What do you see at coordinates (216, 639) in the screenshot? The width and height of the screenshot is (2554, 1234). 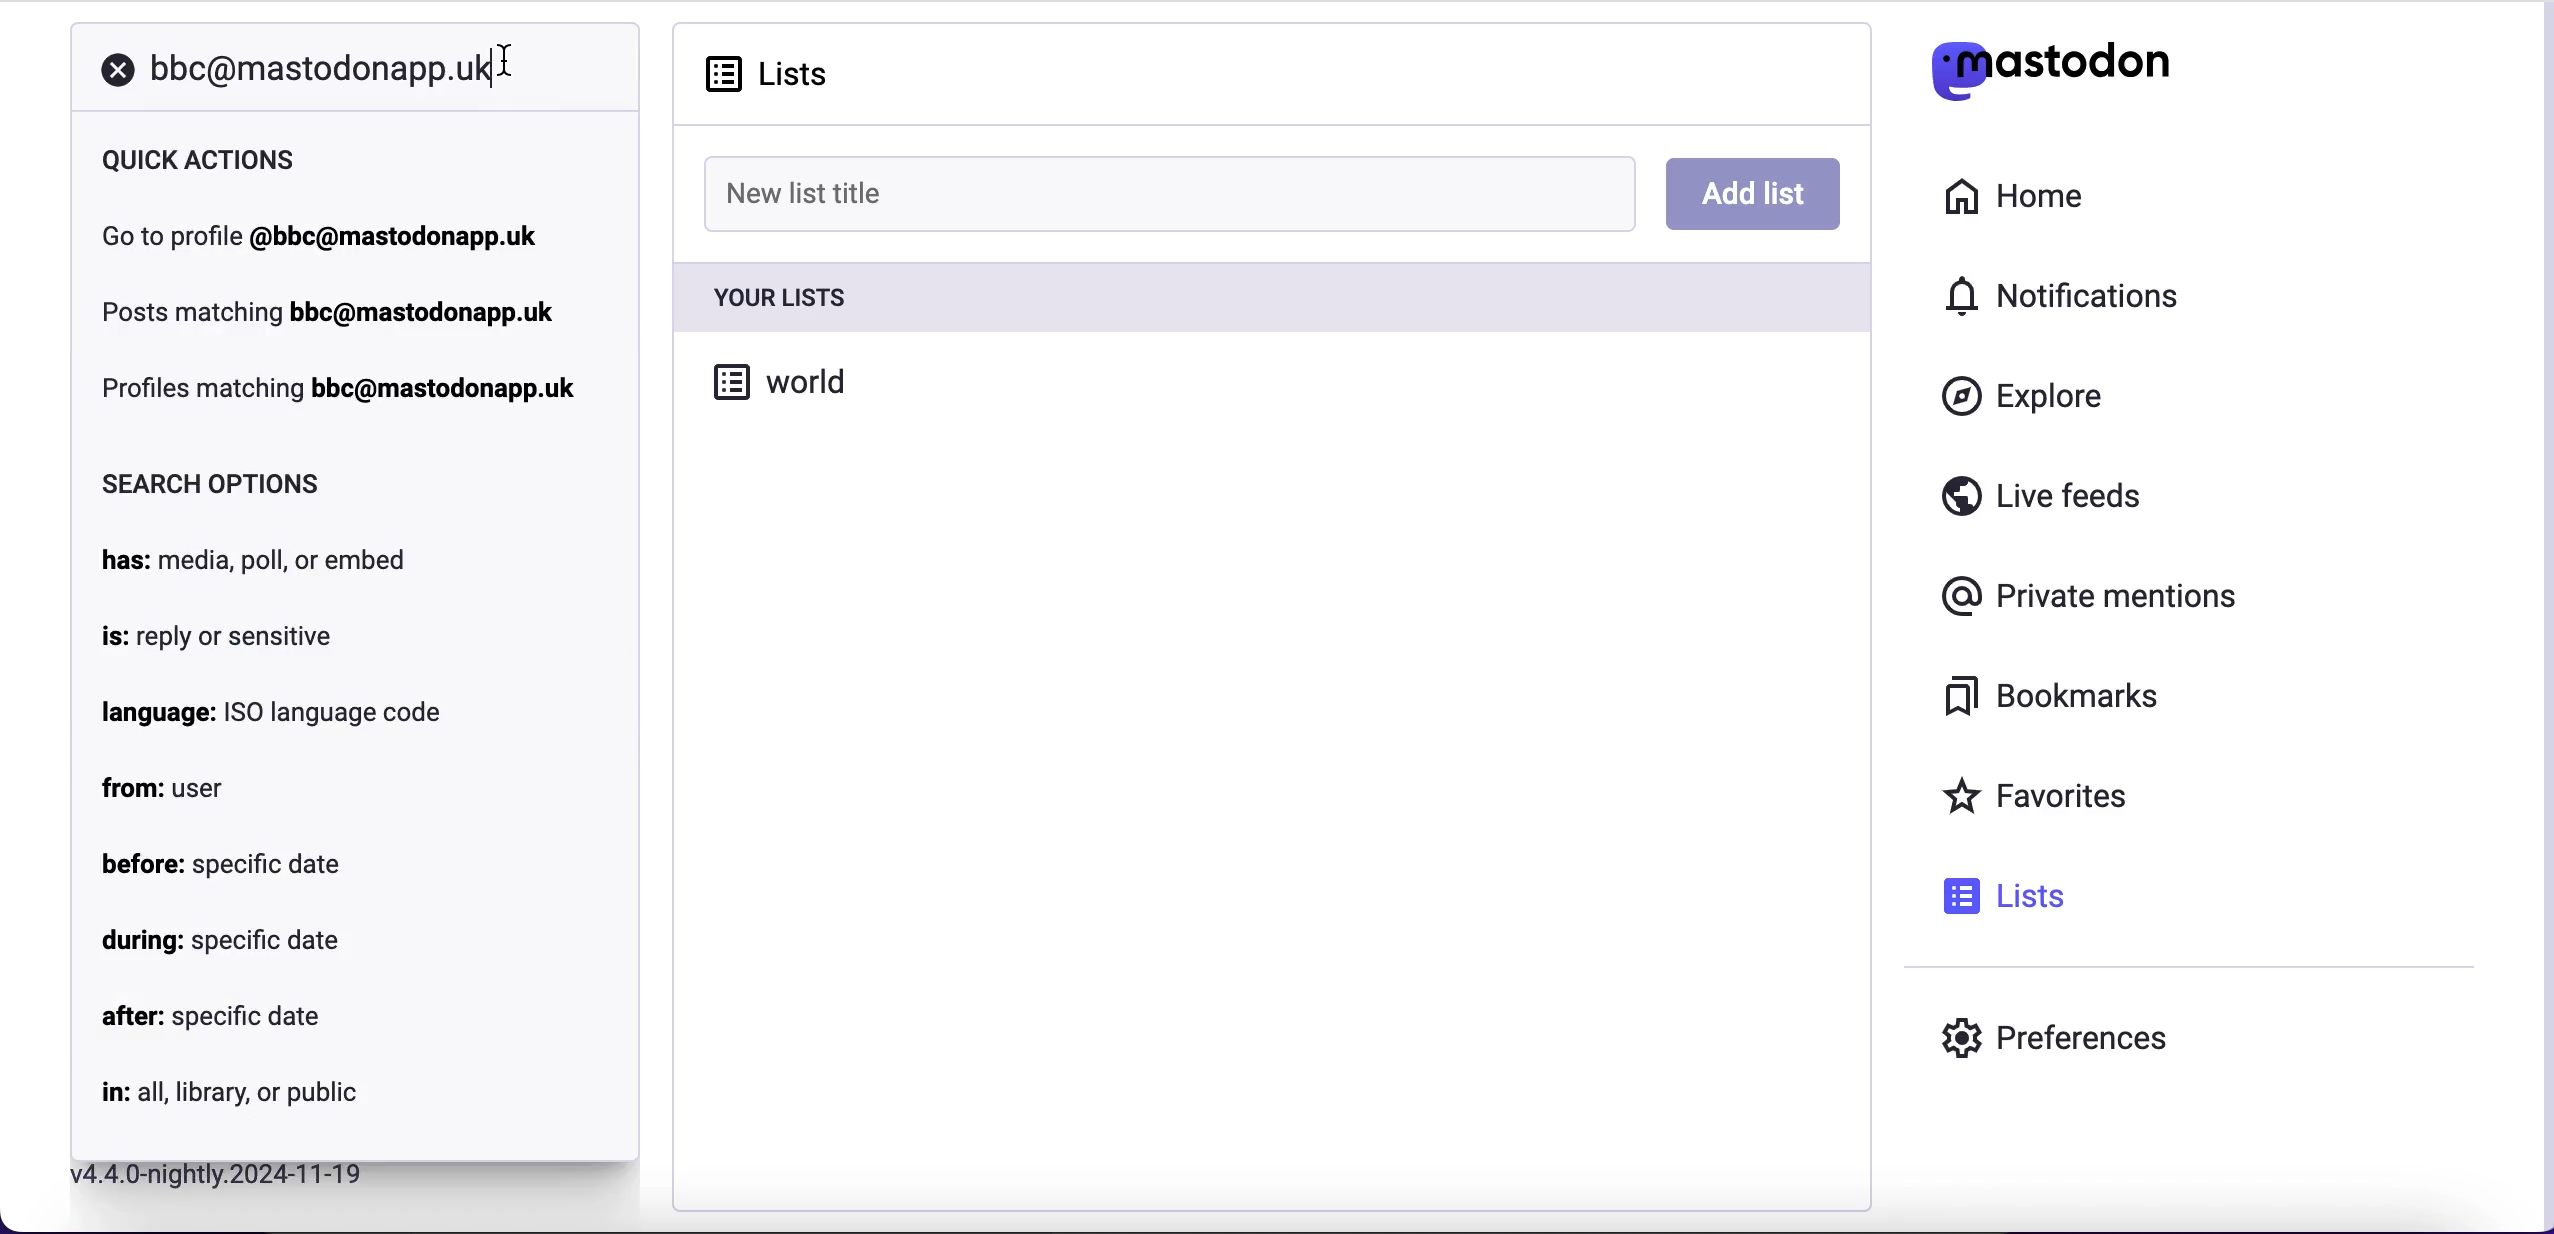 I see `is: reply or sensitive` at bounding box center [216, 639].